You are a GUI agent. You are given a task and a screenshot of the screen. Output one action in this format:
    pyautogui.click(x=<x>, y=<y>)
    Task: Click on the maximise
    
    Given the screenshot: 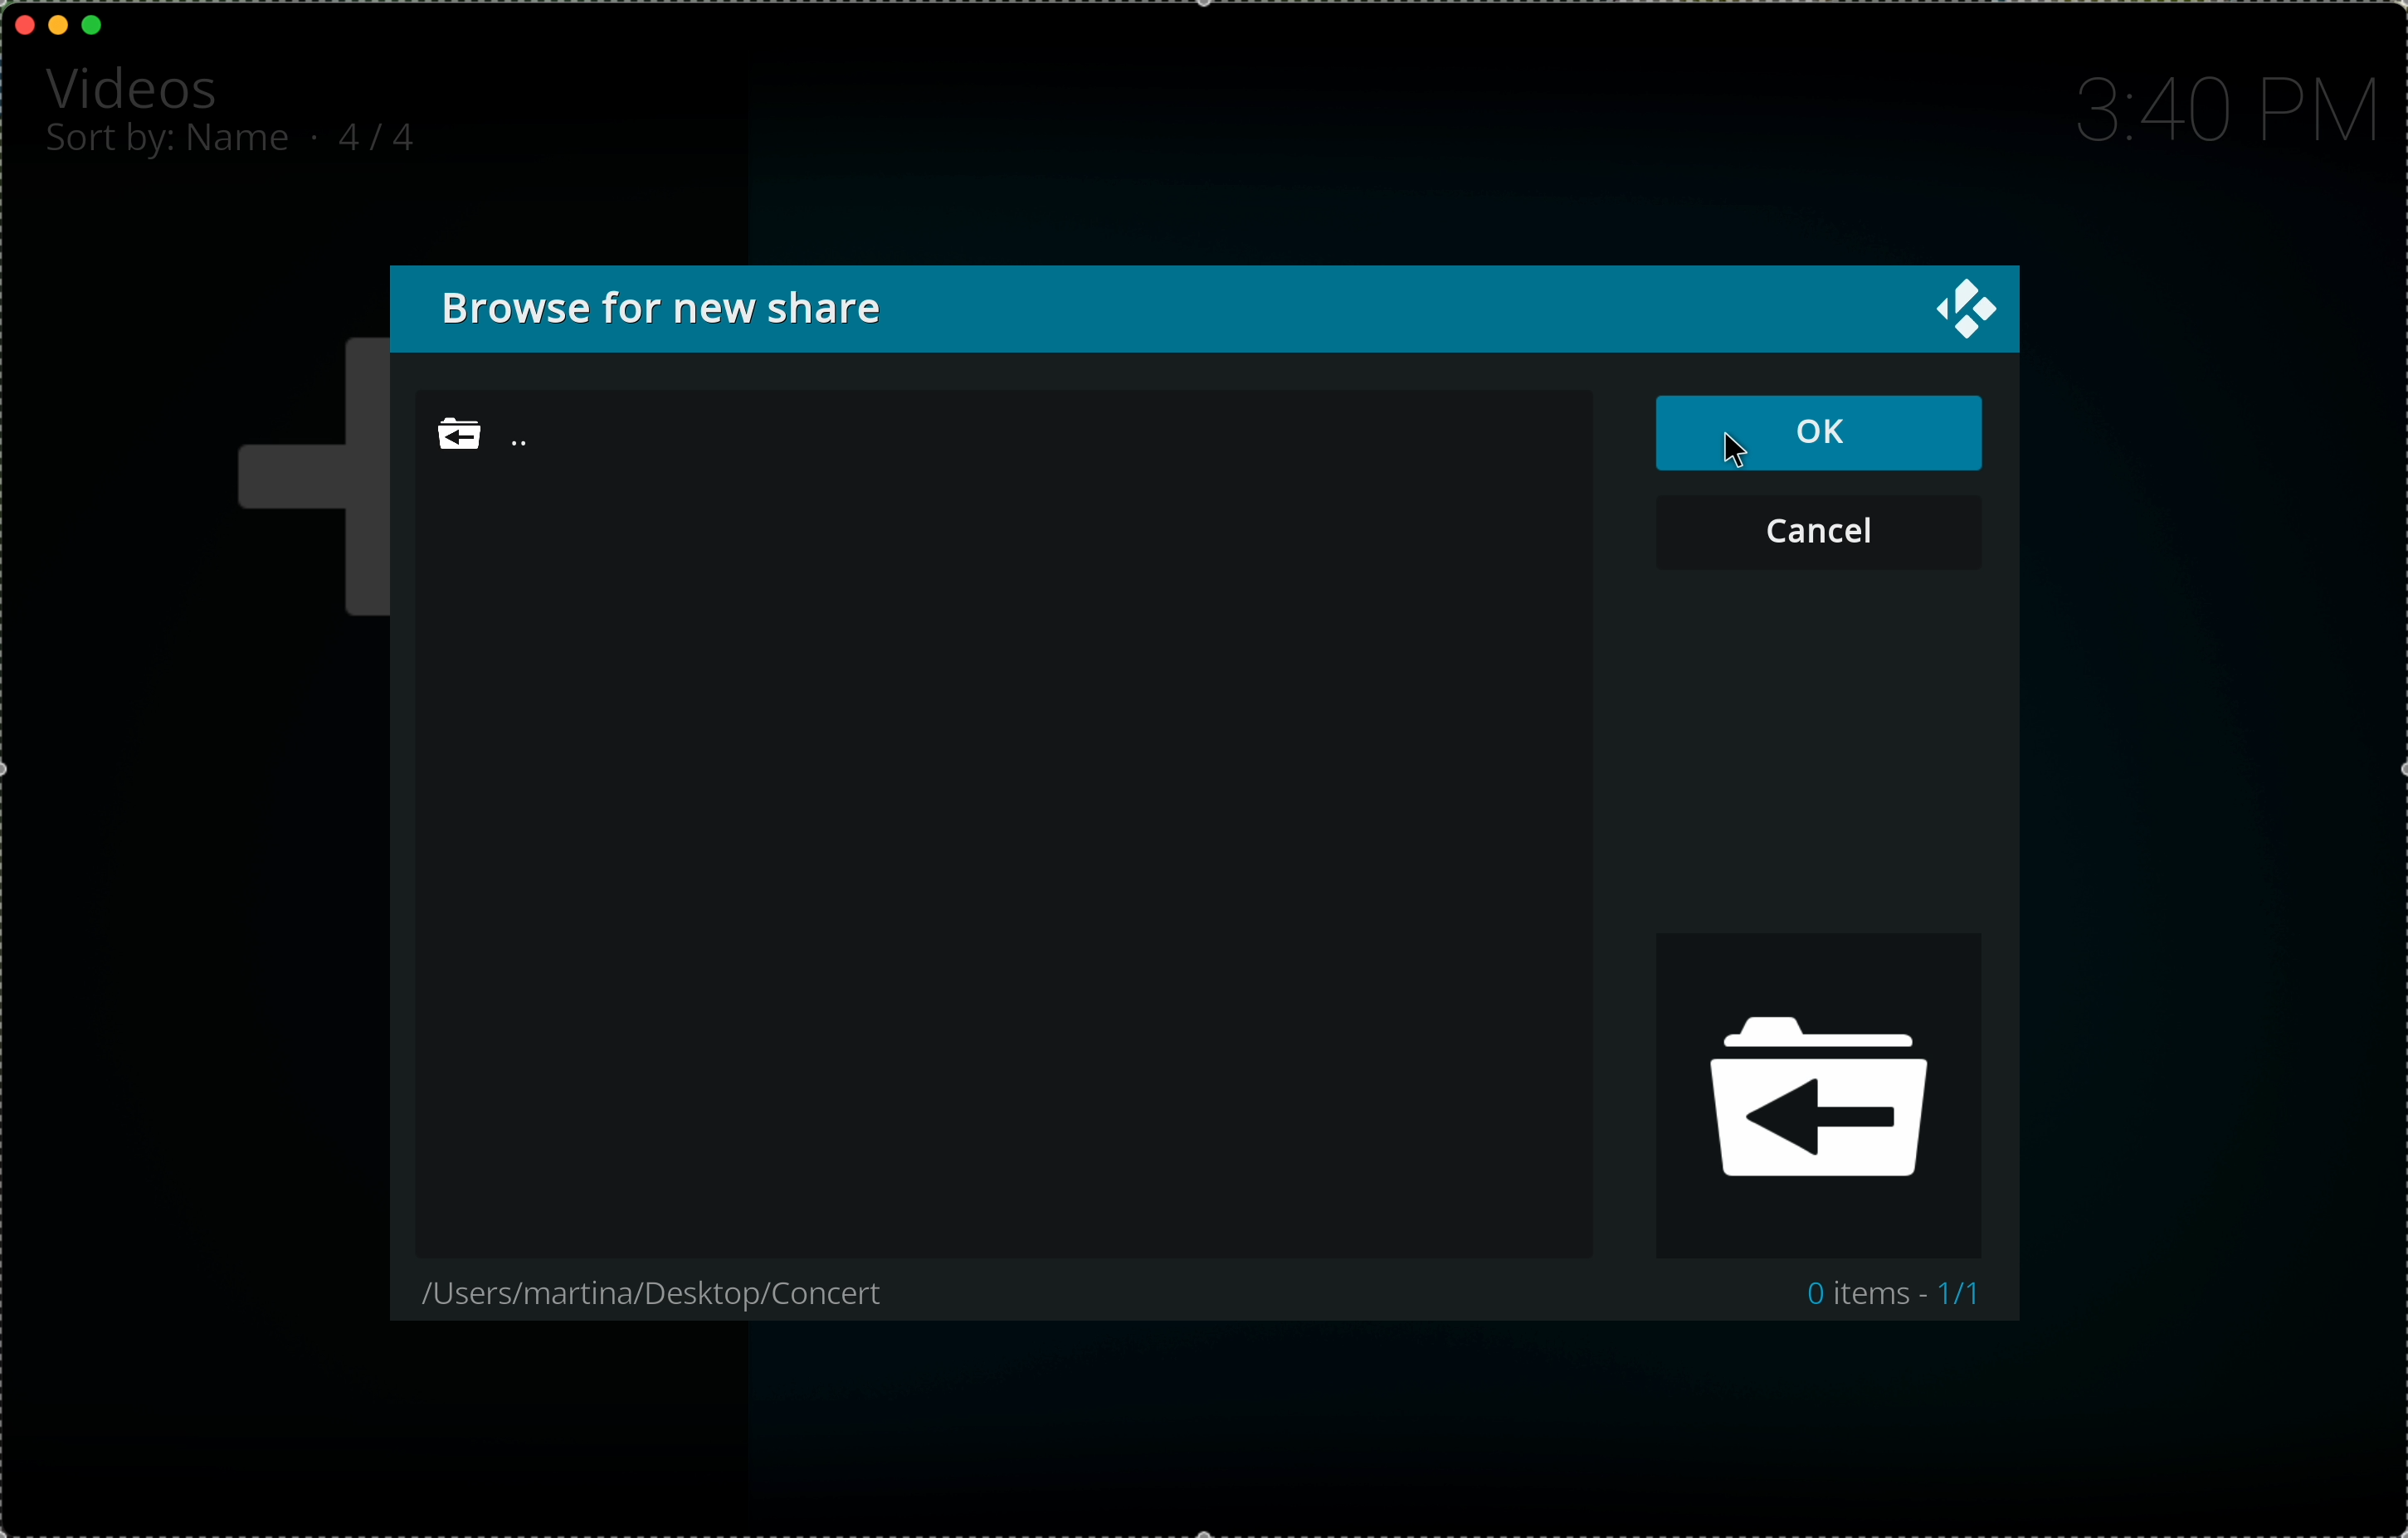 What is the action you would take?
    pyautogui.click(x=94, y=25)
    